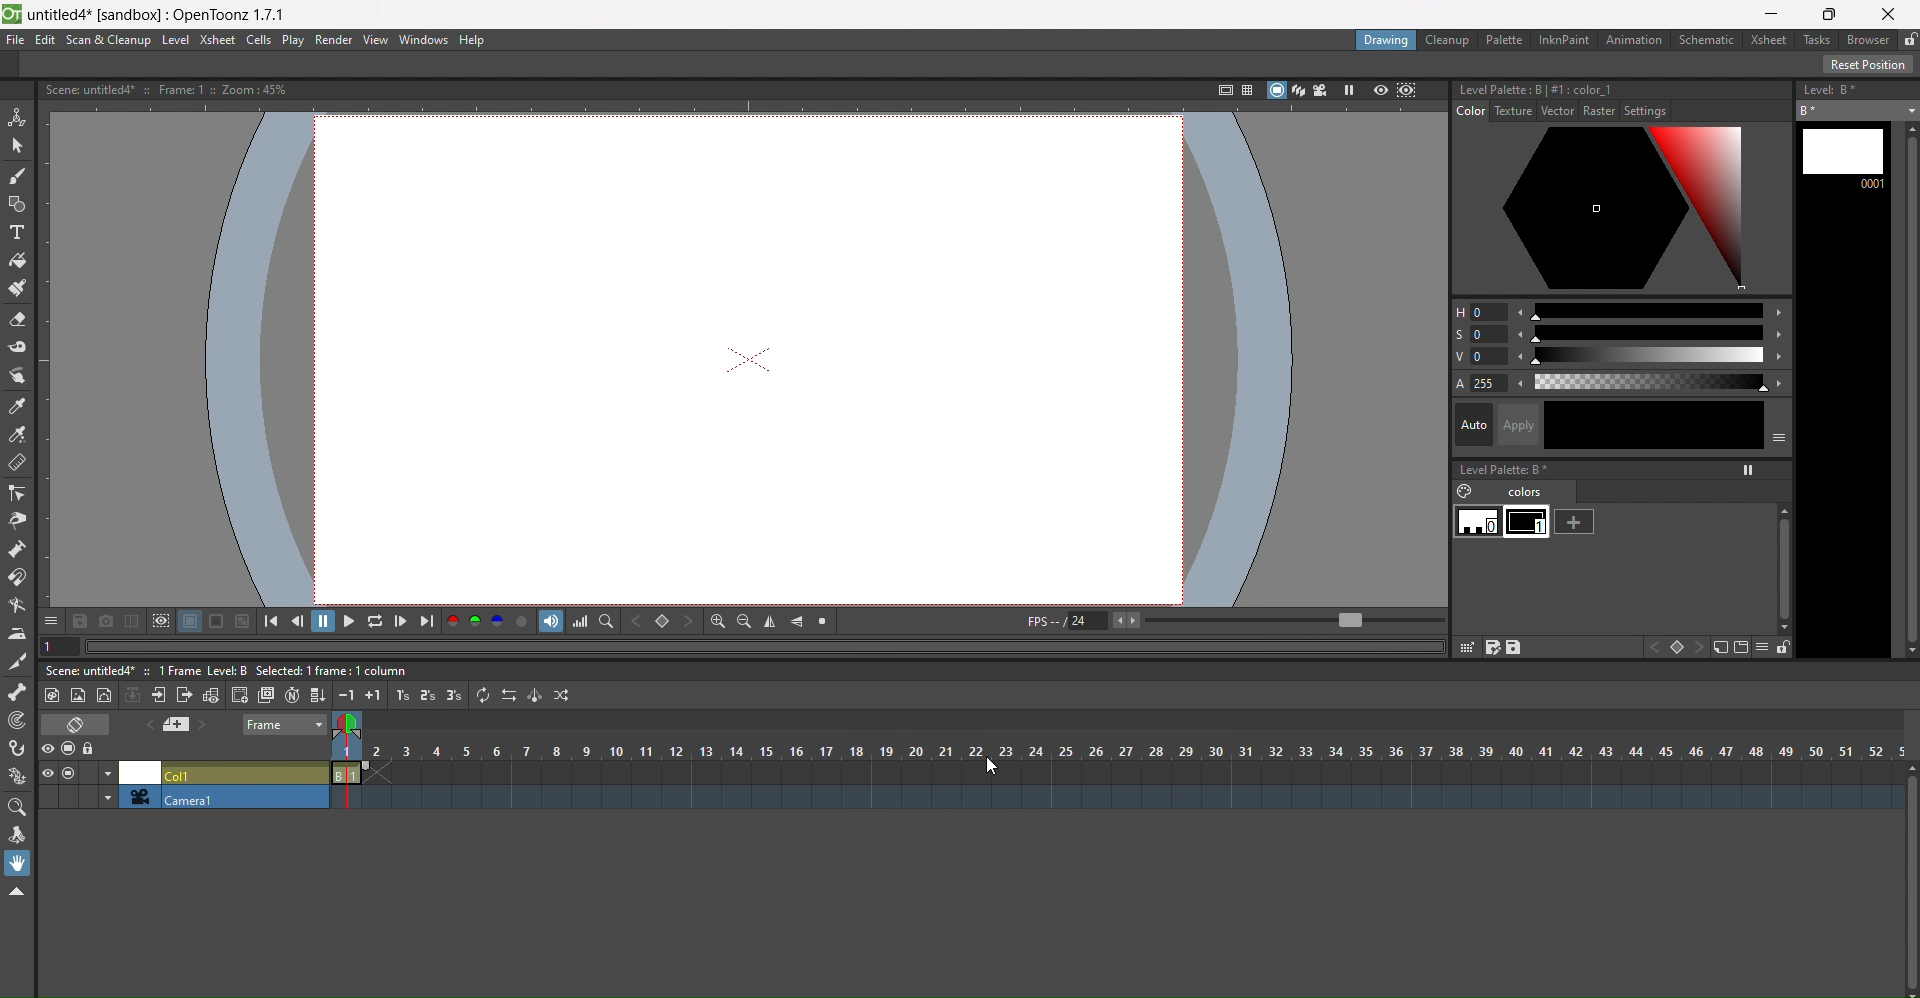 This screenshot has width=1920, height=998. What do you see at coordinates (18, 319) in the screenshot?
I see `eraser tool` at bounding box center [18, 319].